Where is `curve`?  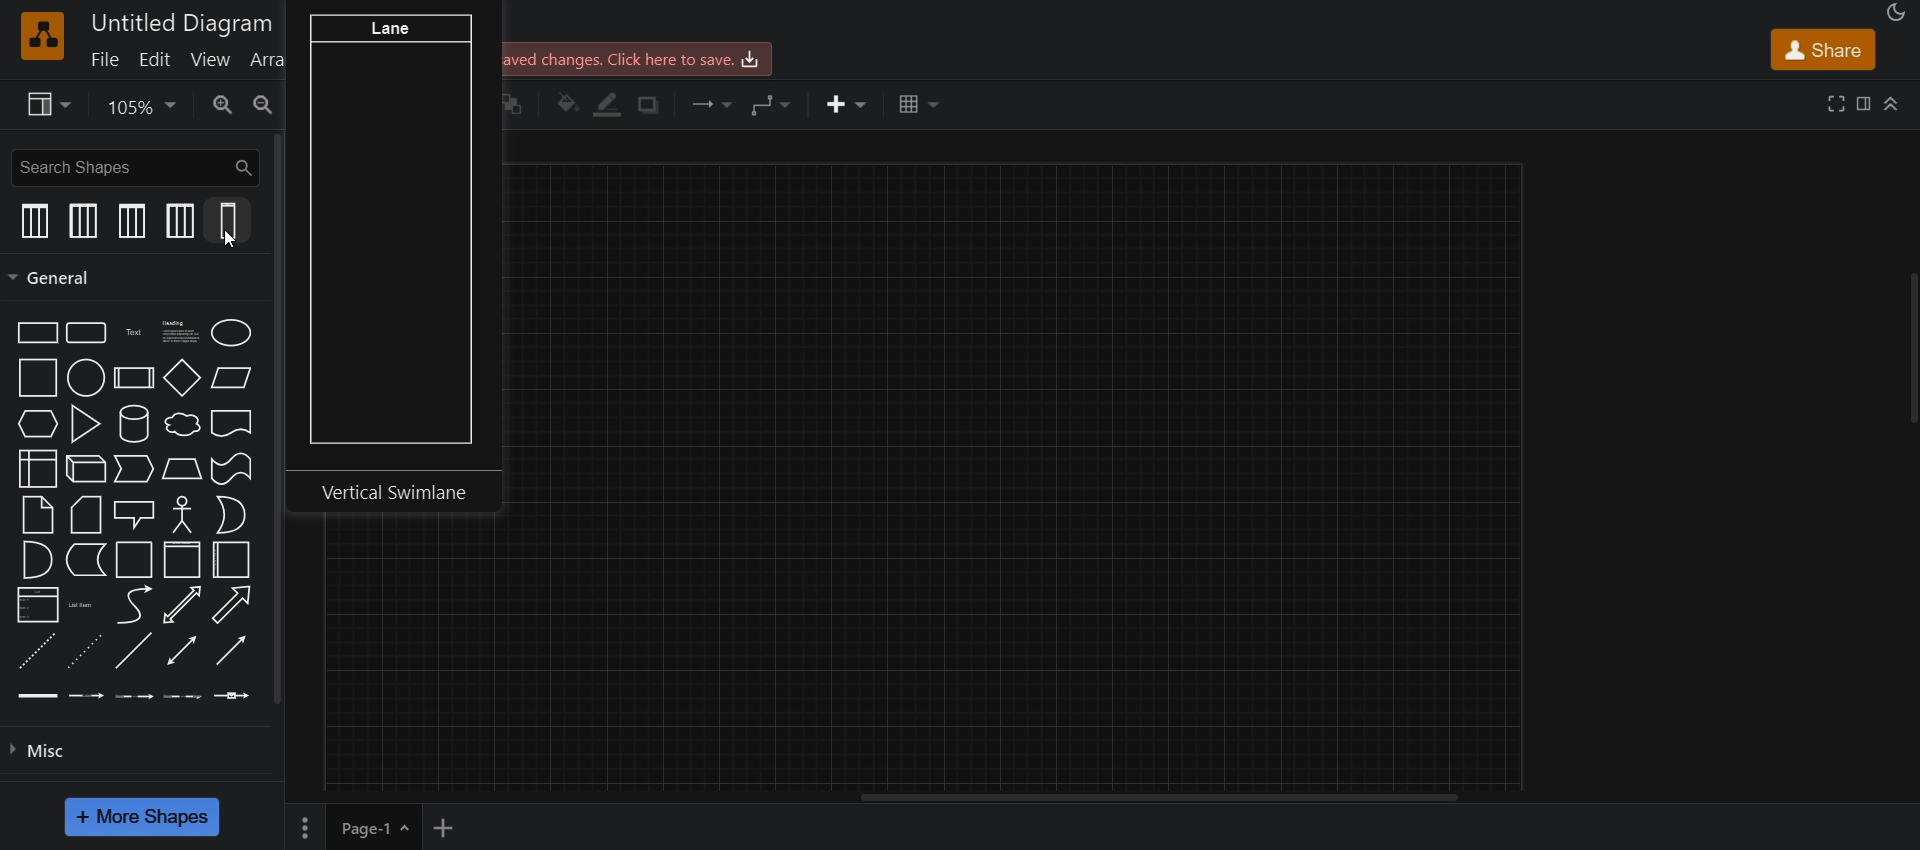
curve is located at coordinates (135, 607).